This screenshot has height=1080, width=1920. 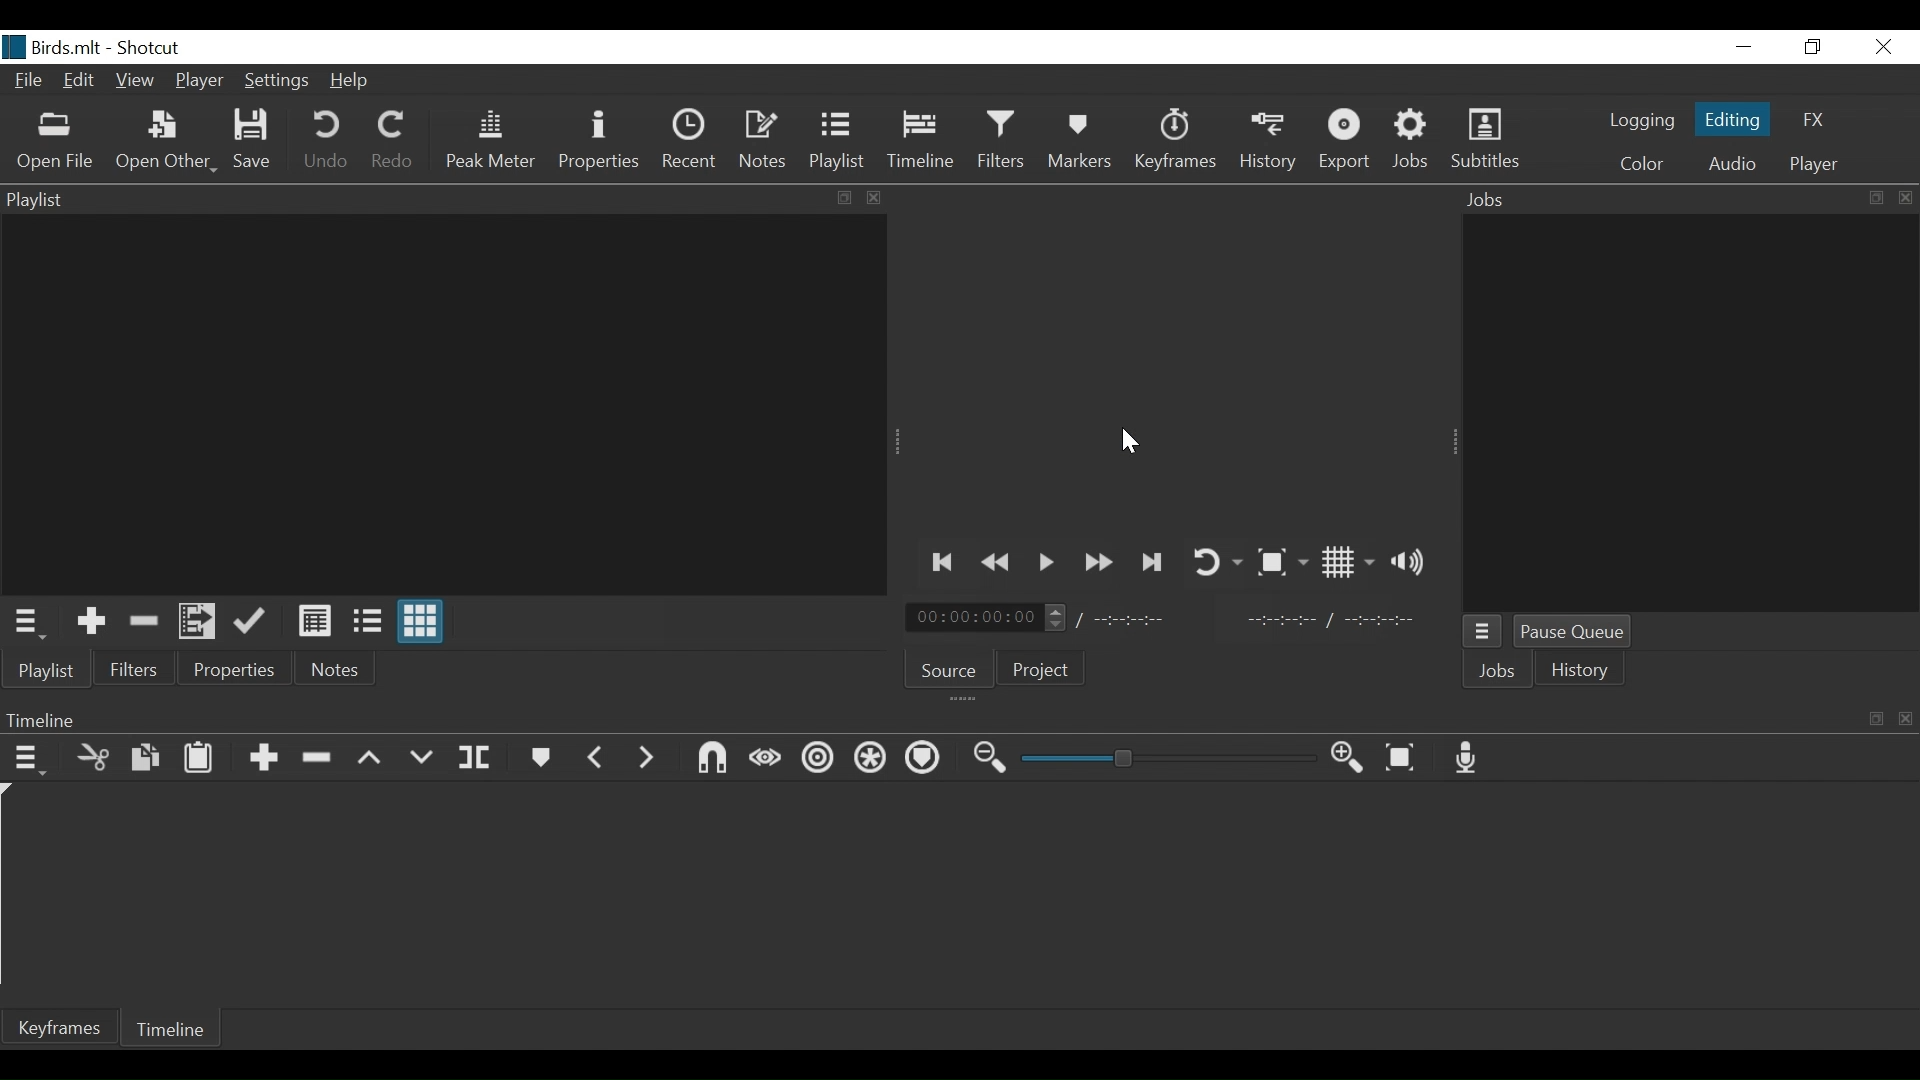 What do you see at coordinates (871, 760) in the screenshot?
I see `Ripple all tracks` at bounding box center [871, 760].